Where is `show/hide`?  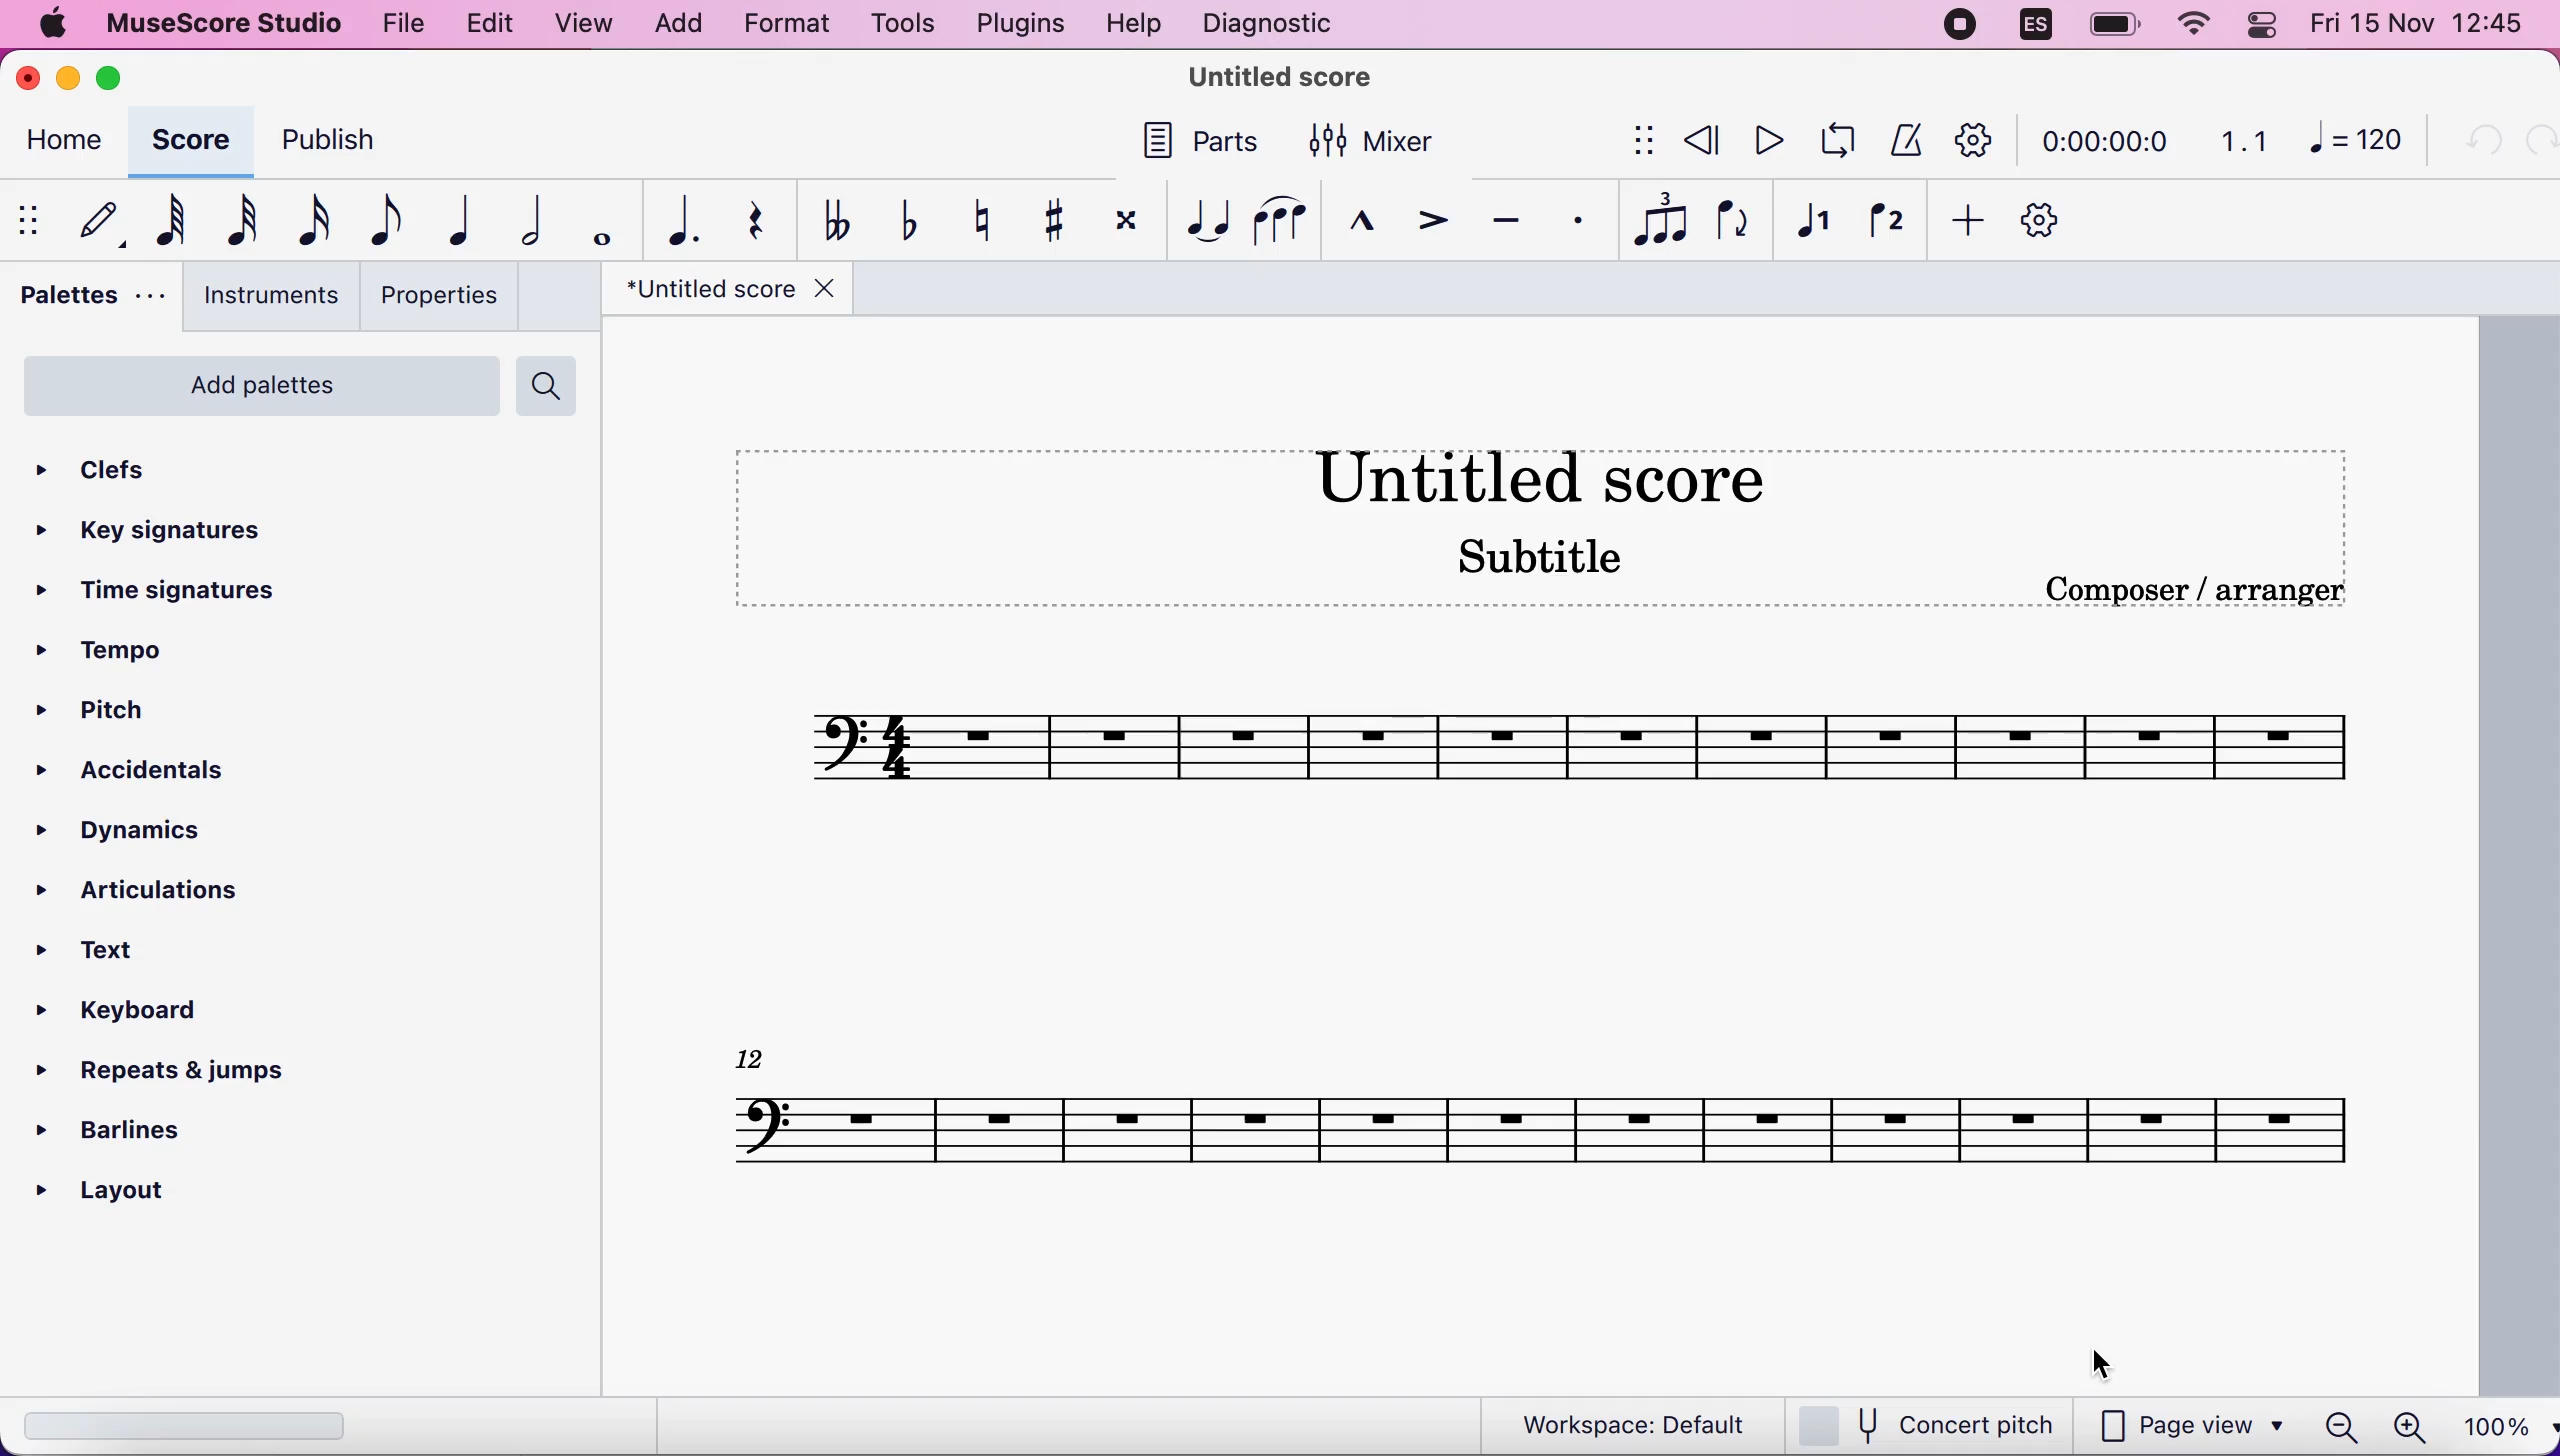 show/hide is located at coordinates (1629, 142).